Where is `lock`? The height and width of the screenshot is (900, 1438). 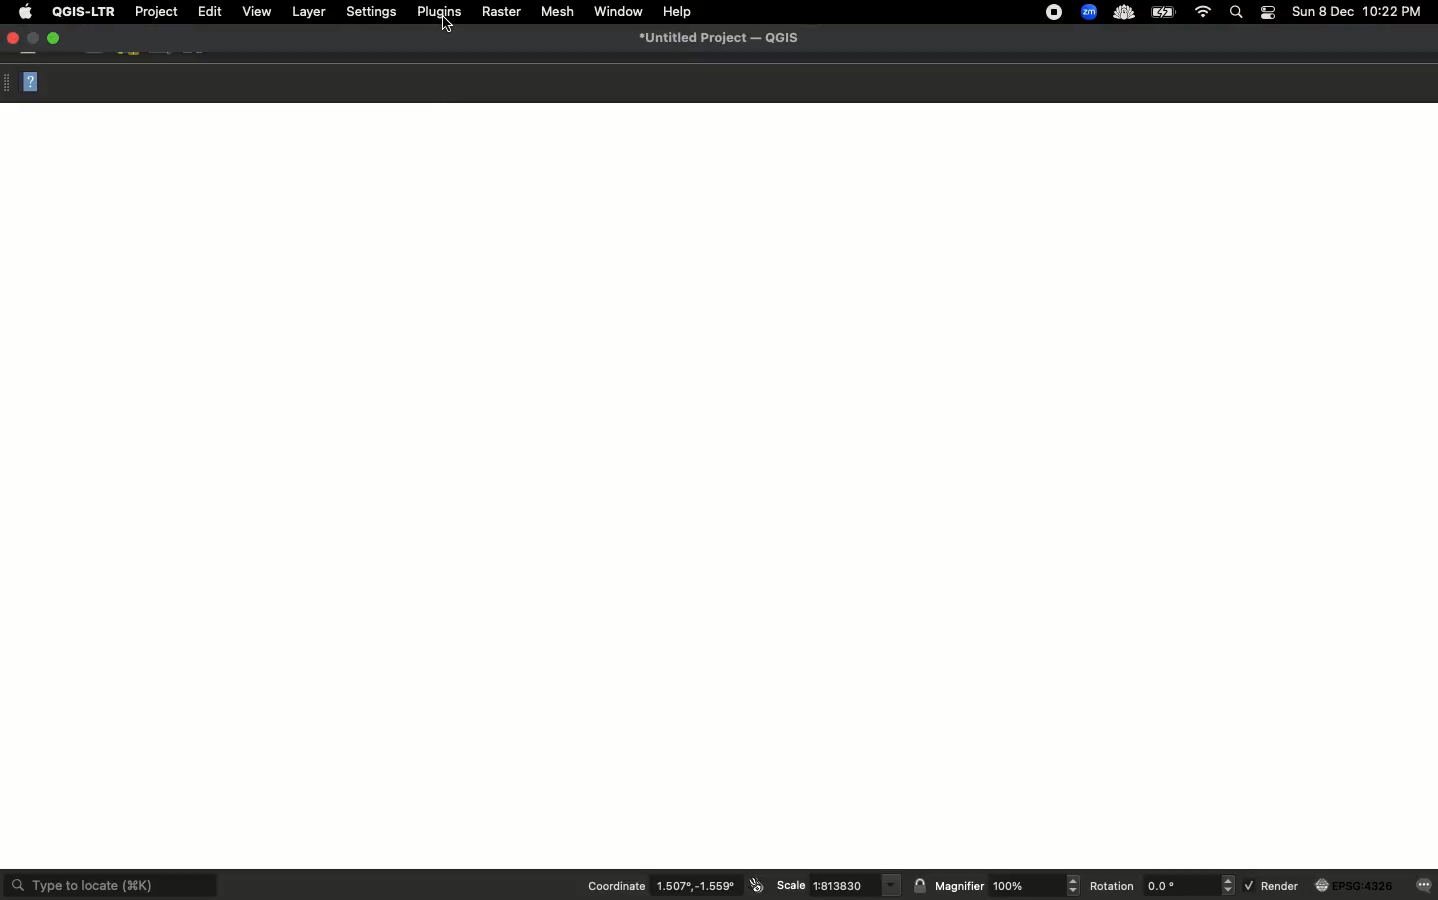 lock is located at coordinates (920, 885).